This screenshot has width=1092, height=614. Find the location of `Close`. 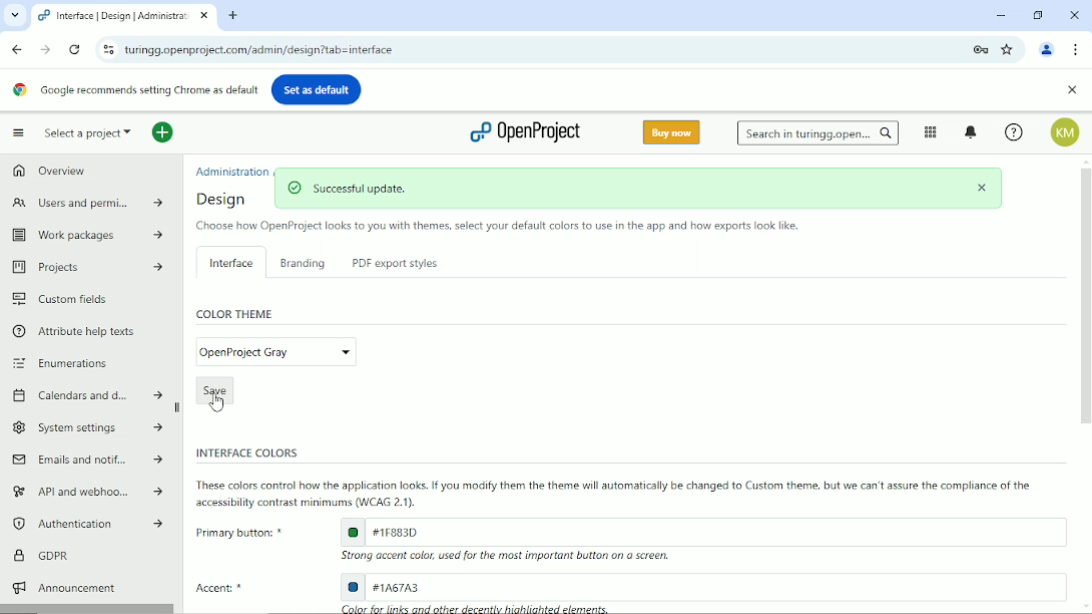

Close is located at coordinates (1071, 90).